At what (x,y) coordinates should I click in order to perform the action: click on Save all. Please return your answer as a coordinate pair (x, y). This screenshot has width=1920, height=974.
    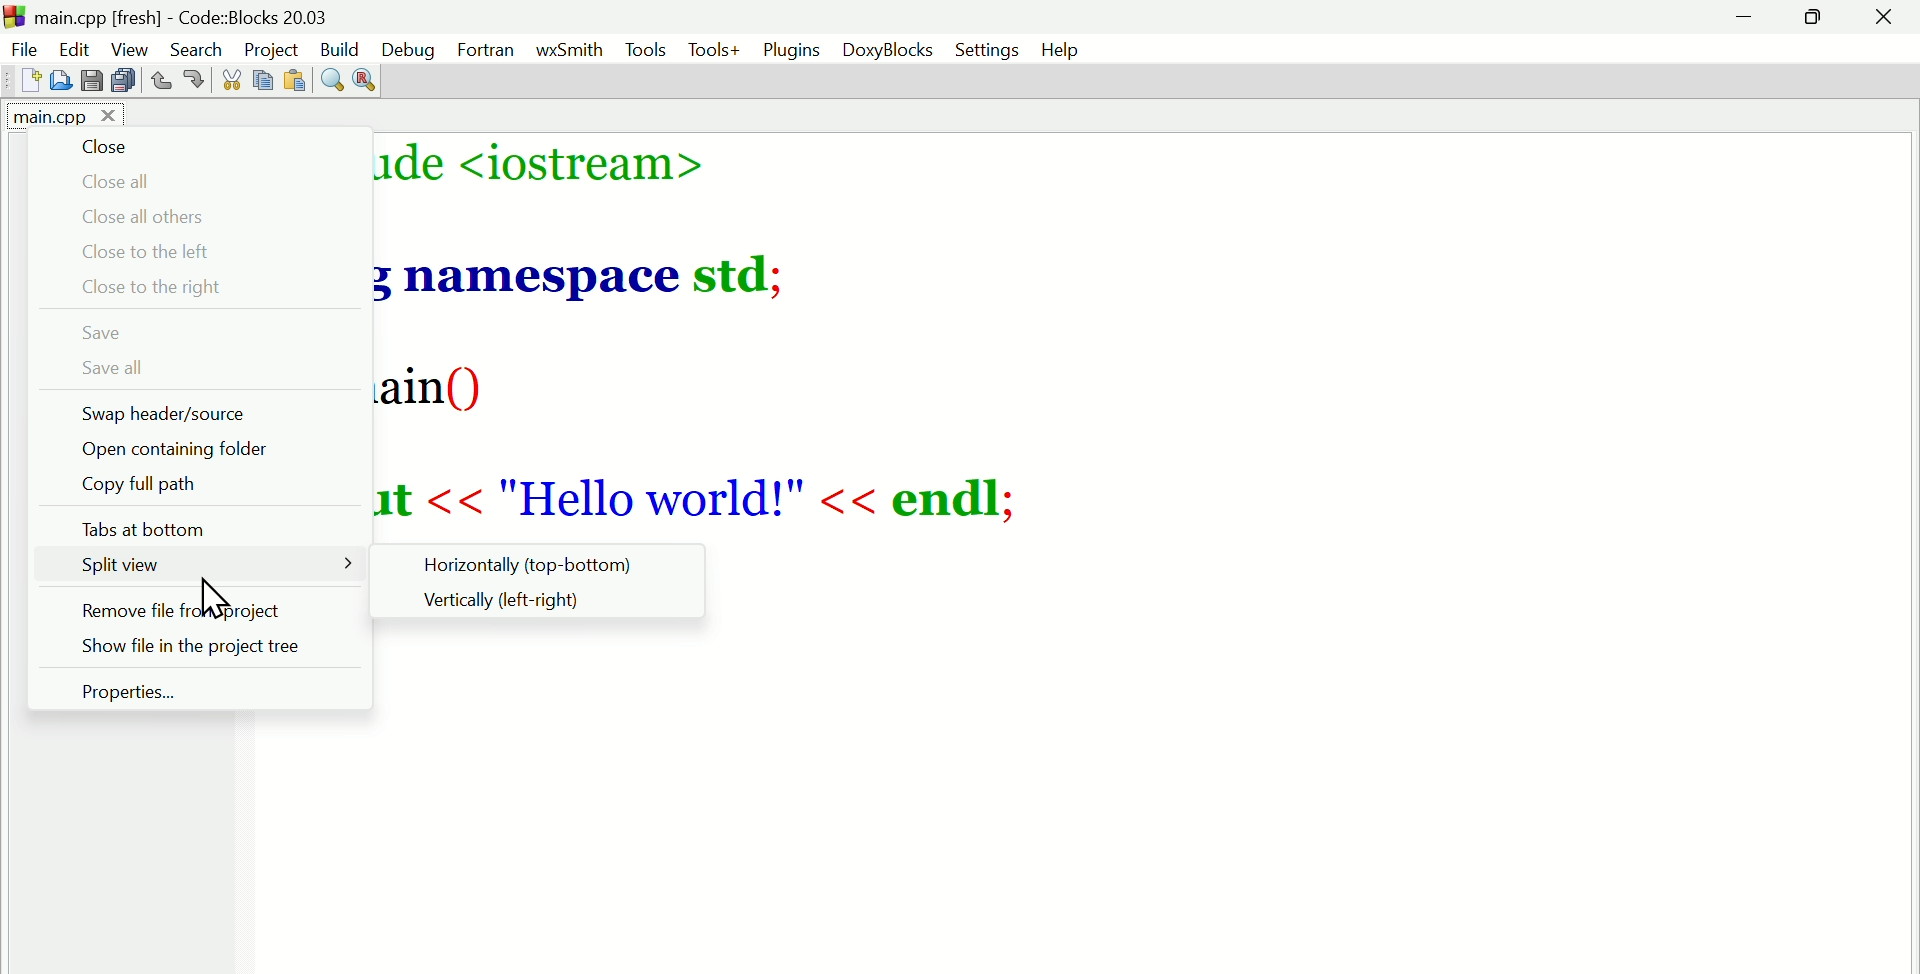
    Looking at the image, I should click on (130, 373).